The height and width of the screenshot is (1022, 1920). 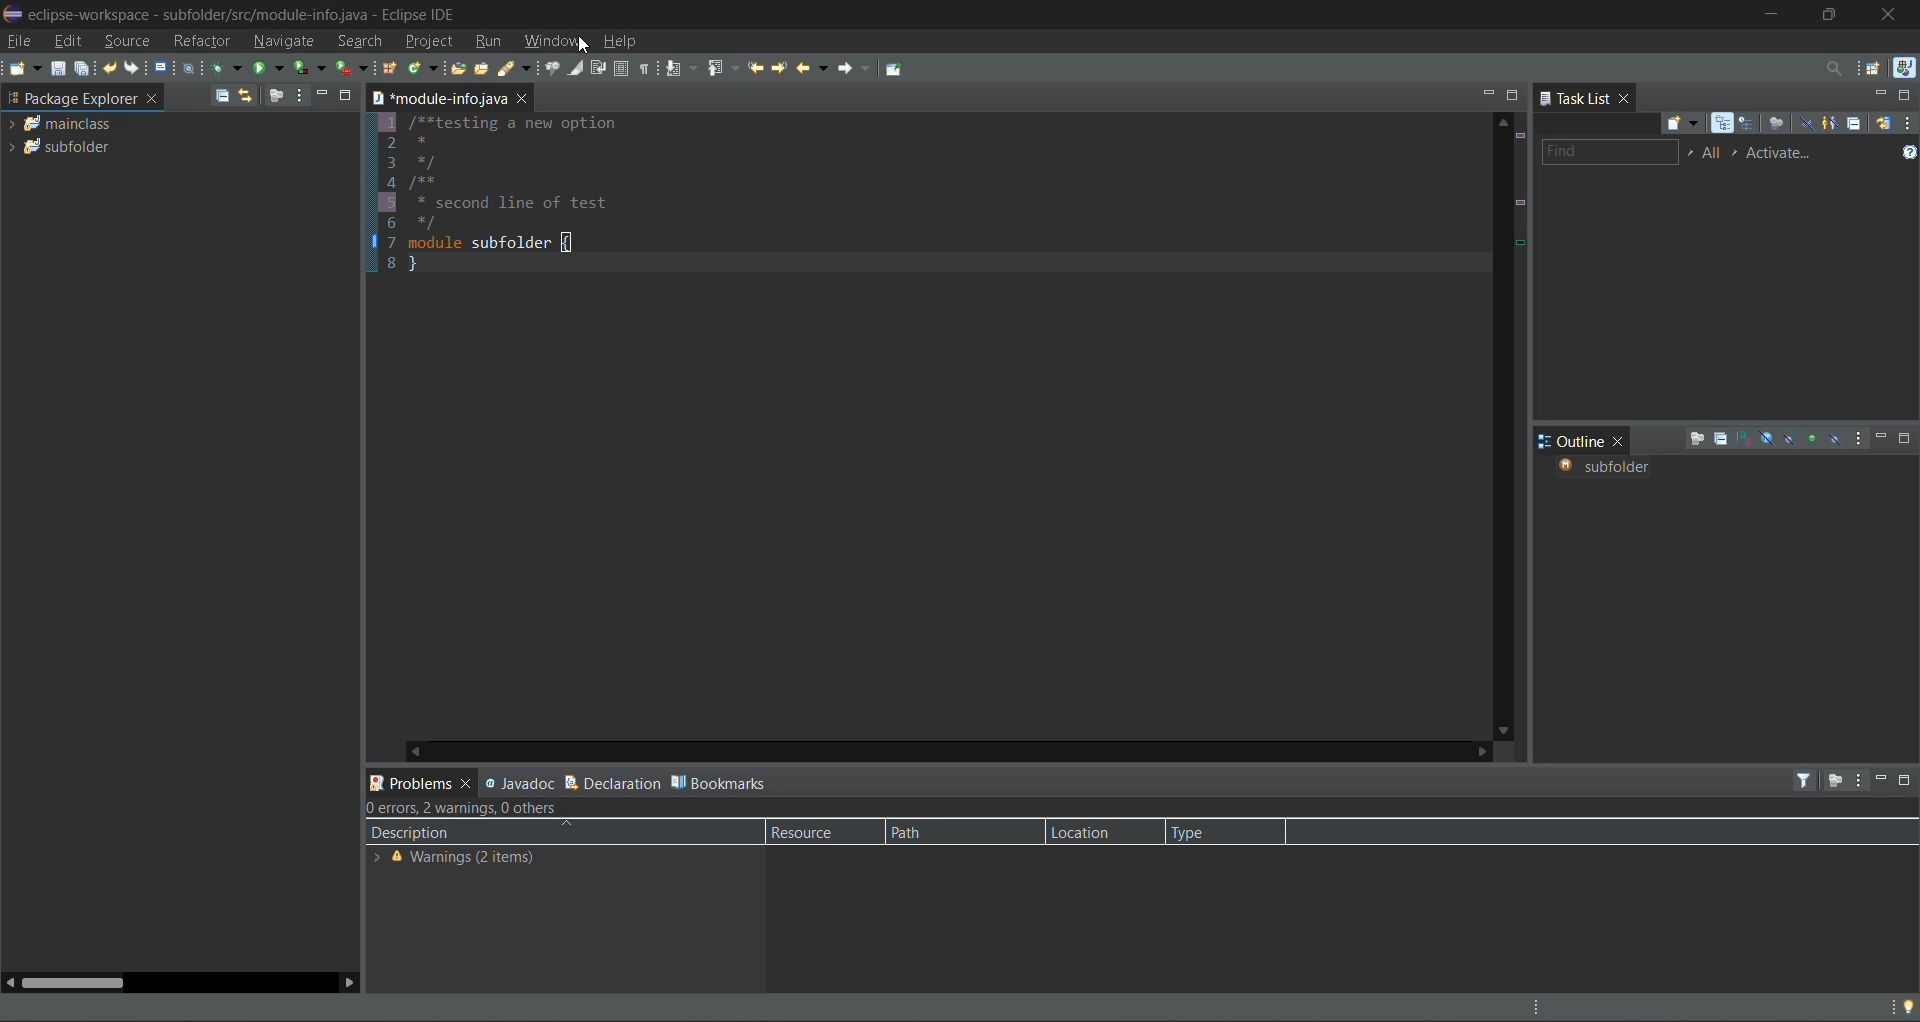 I want to click on app title and file name, so click(x=246, y=12).